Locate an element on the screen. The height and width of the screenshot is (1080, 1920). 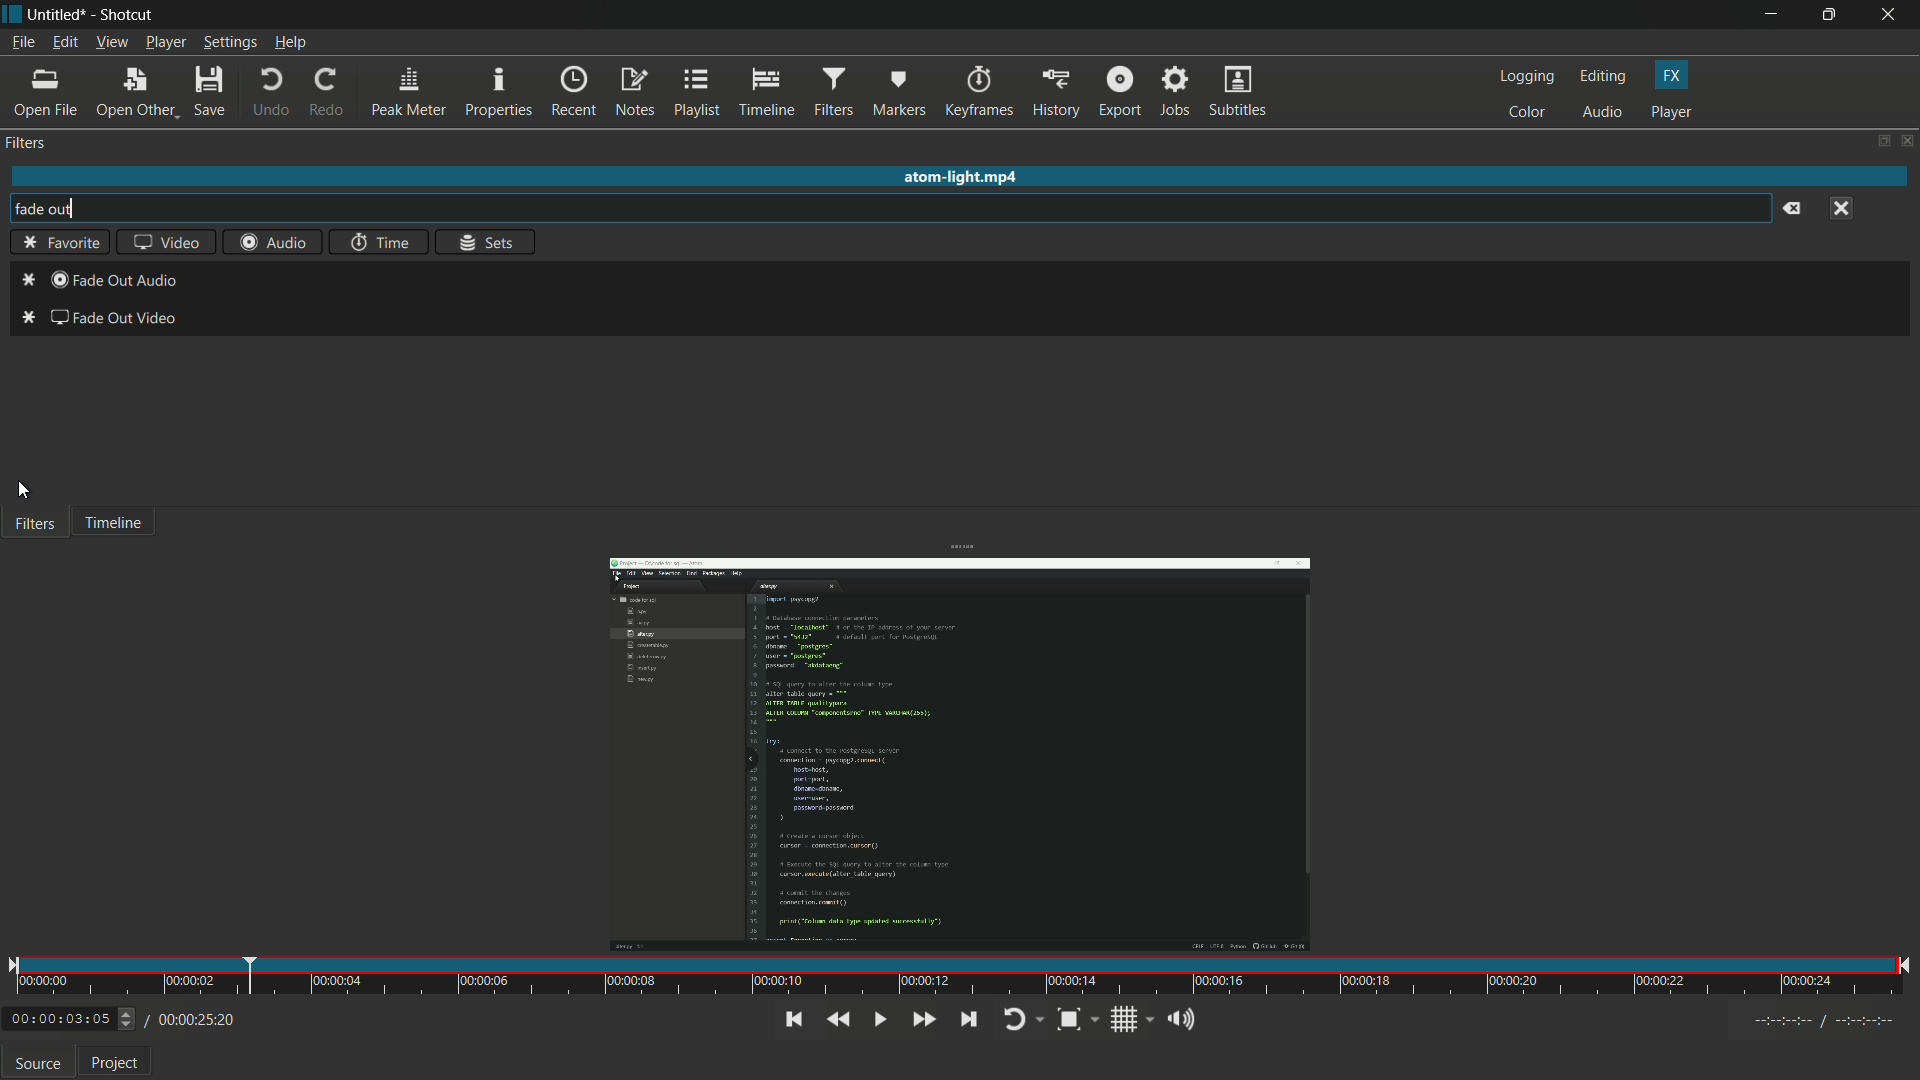
player menu is located at coordinates (166, 44).